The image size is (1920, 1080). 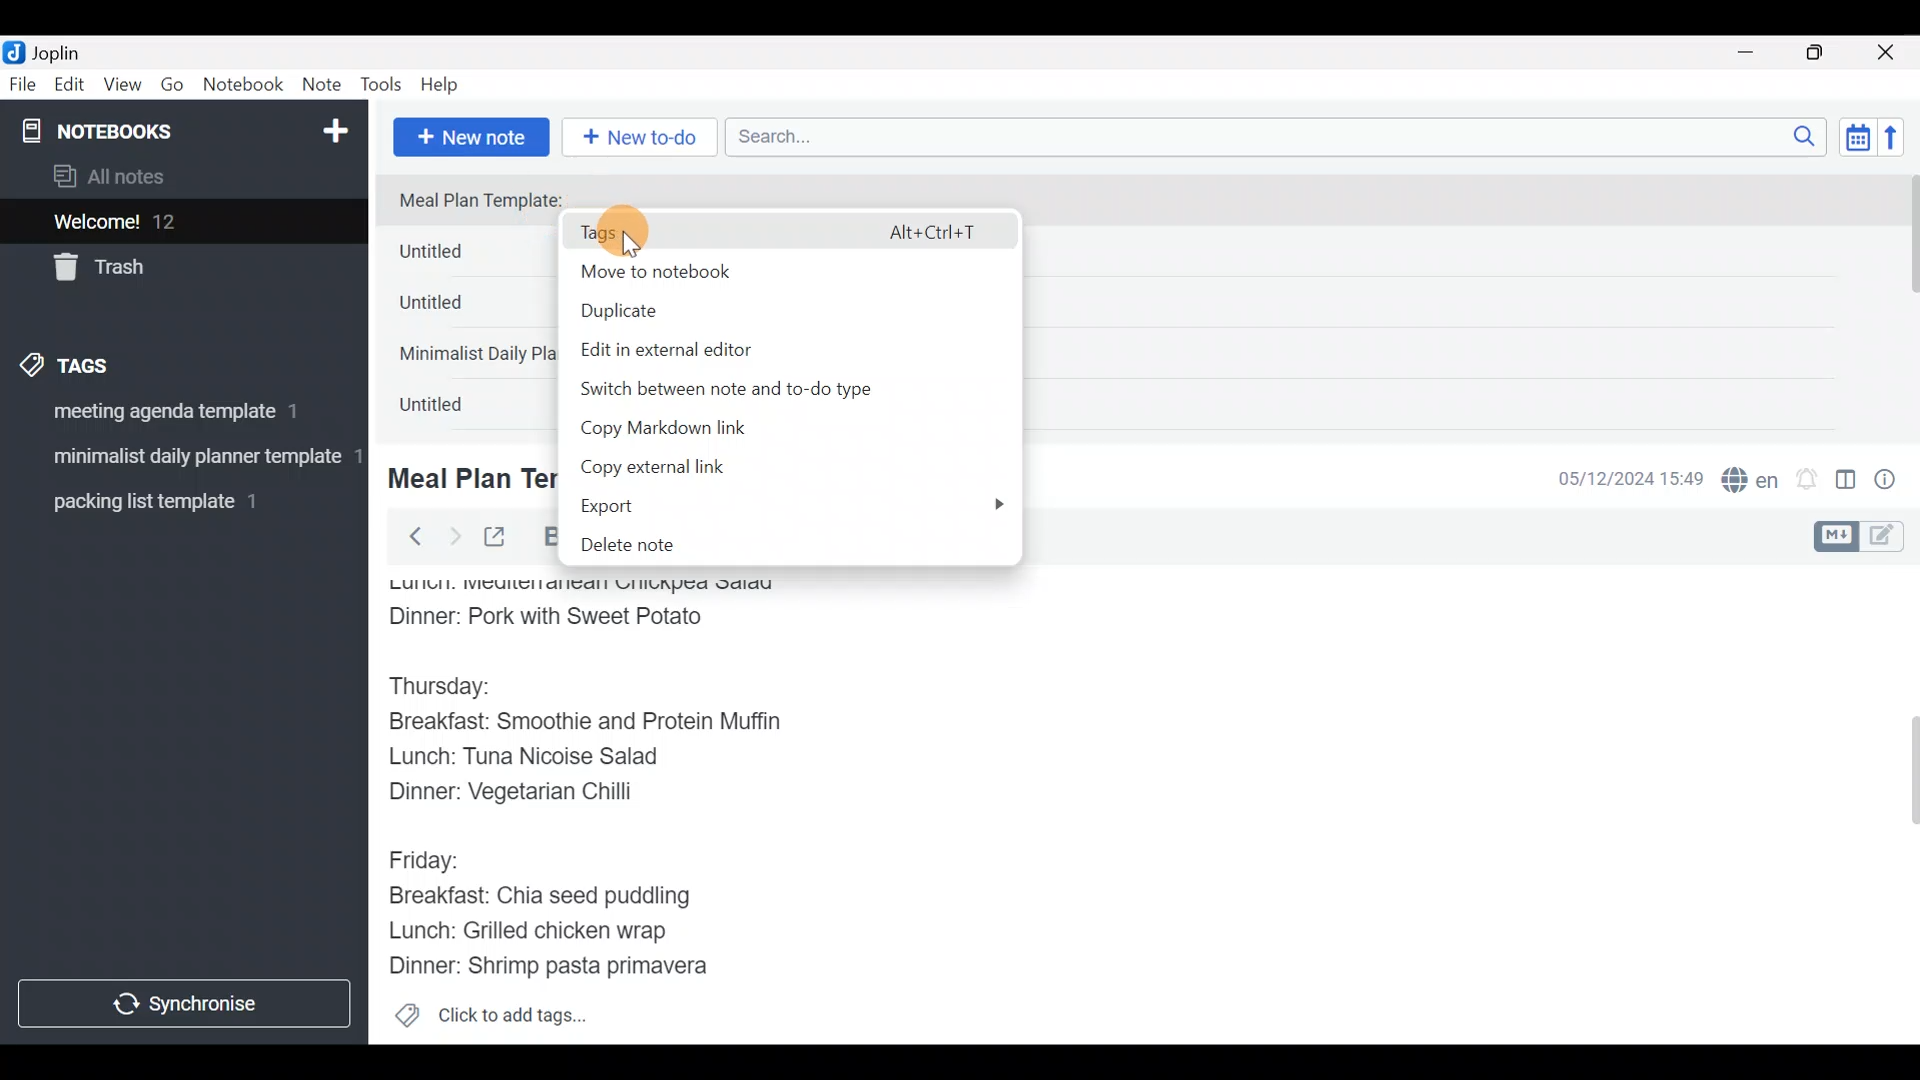 What do you see at coordinates (458, 309) in the screenshot?
I see `Untitled` at bounding box center [458, 309].